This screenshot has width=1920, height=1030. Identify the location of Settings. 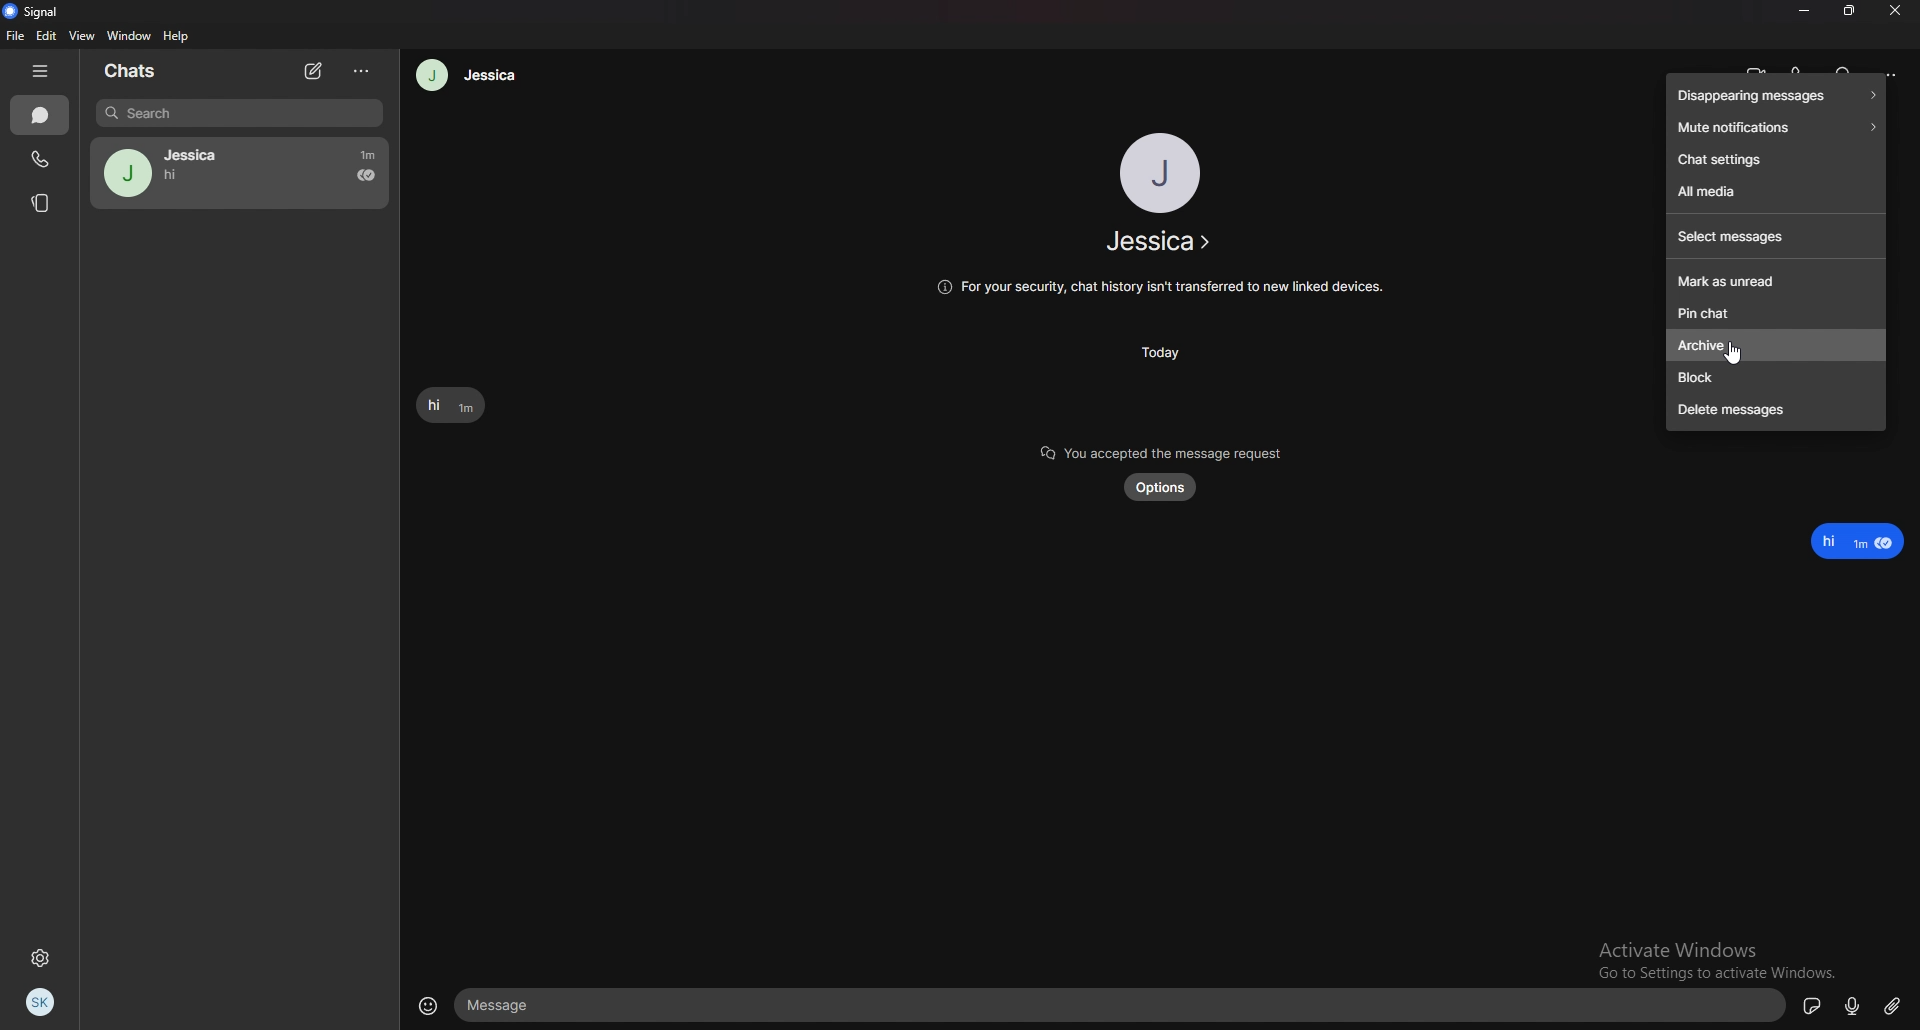
(39, 958).